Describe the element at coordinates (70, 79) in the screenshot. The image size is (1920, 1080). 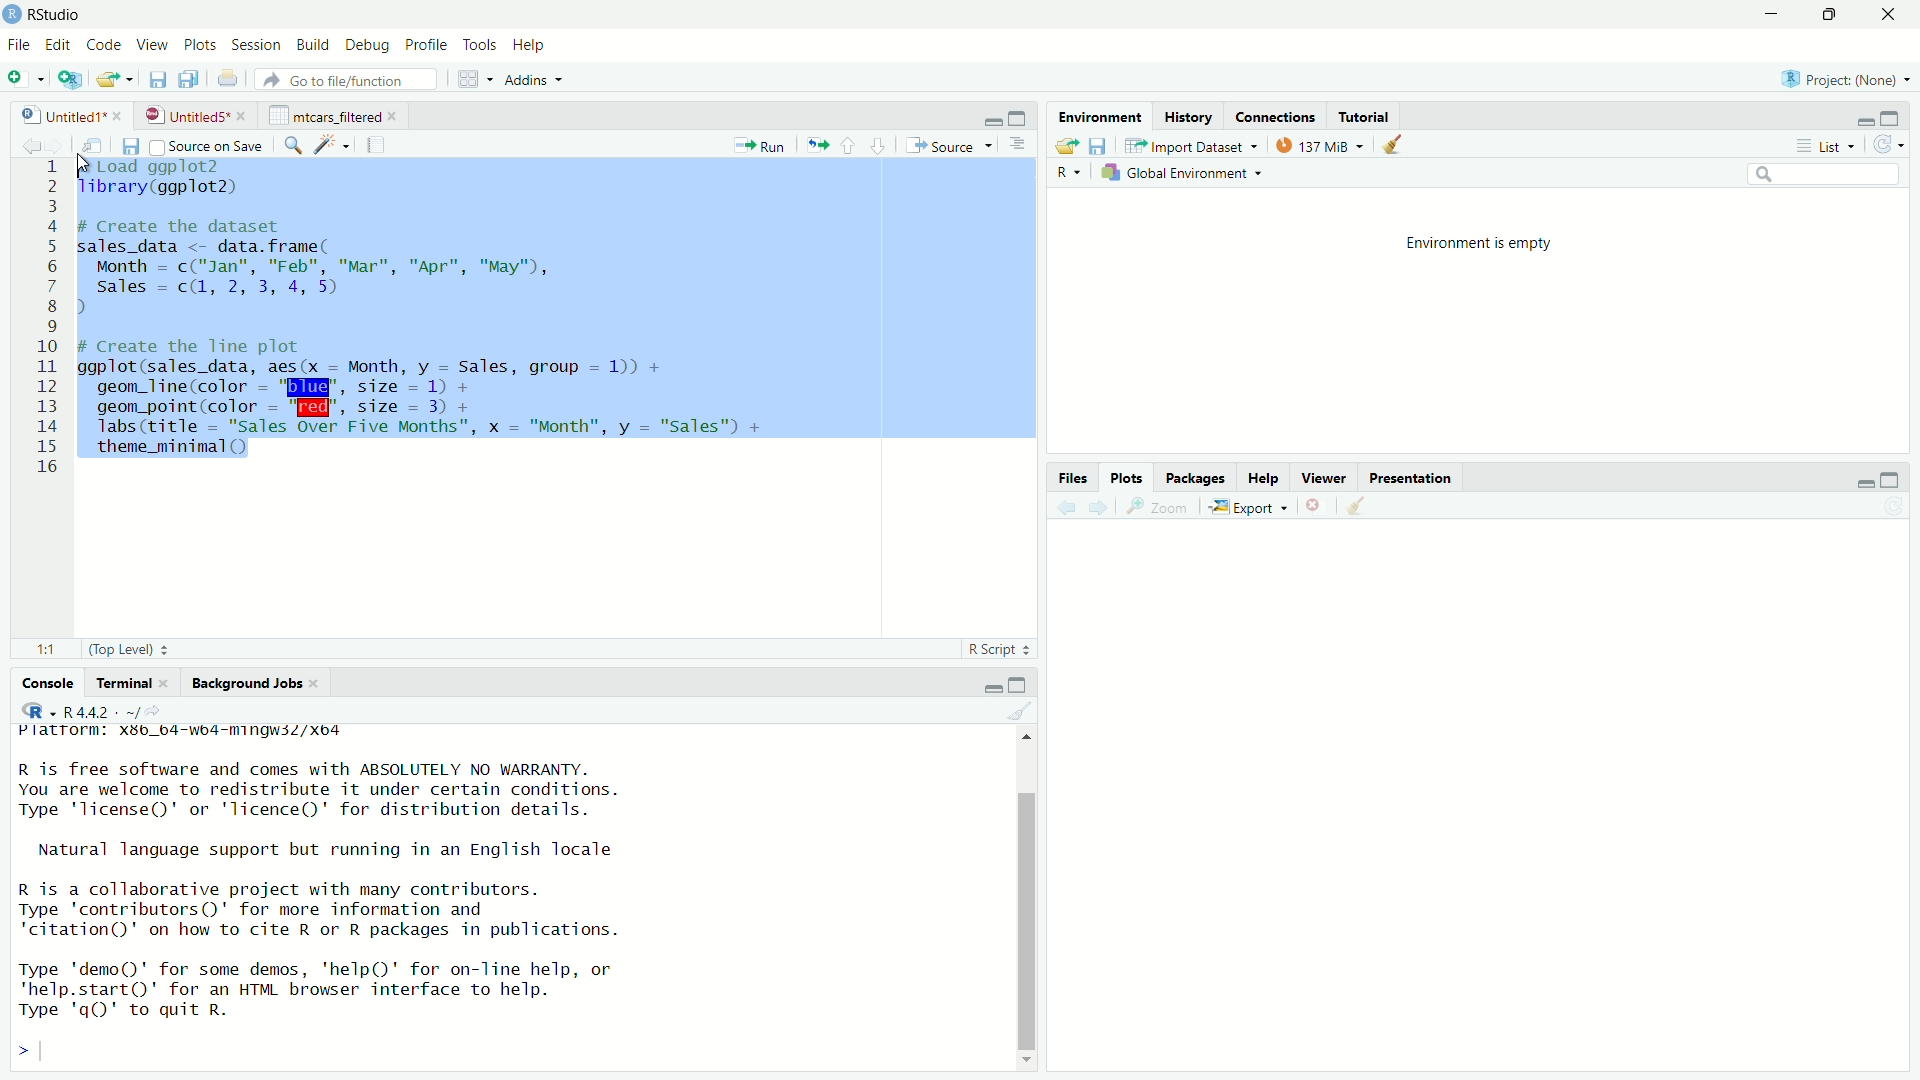
I see `create a project` at that location.